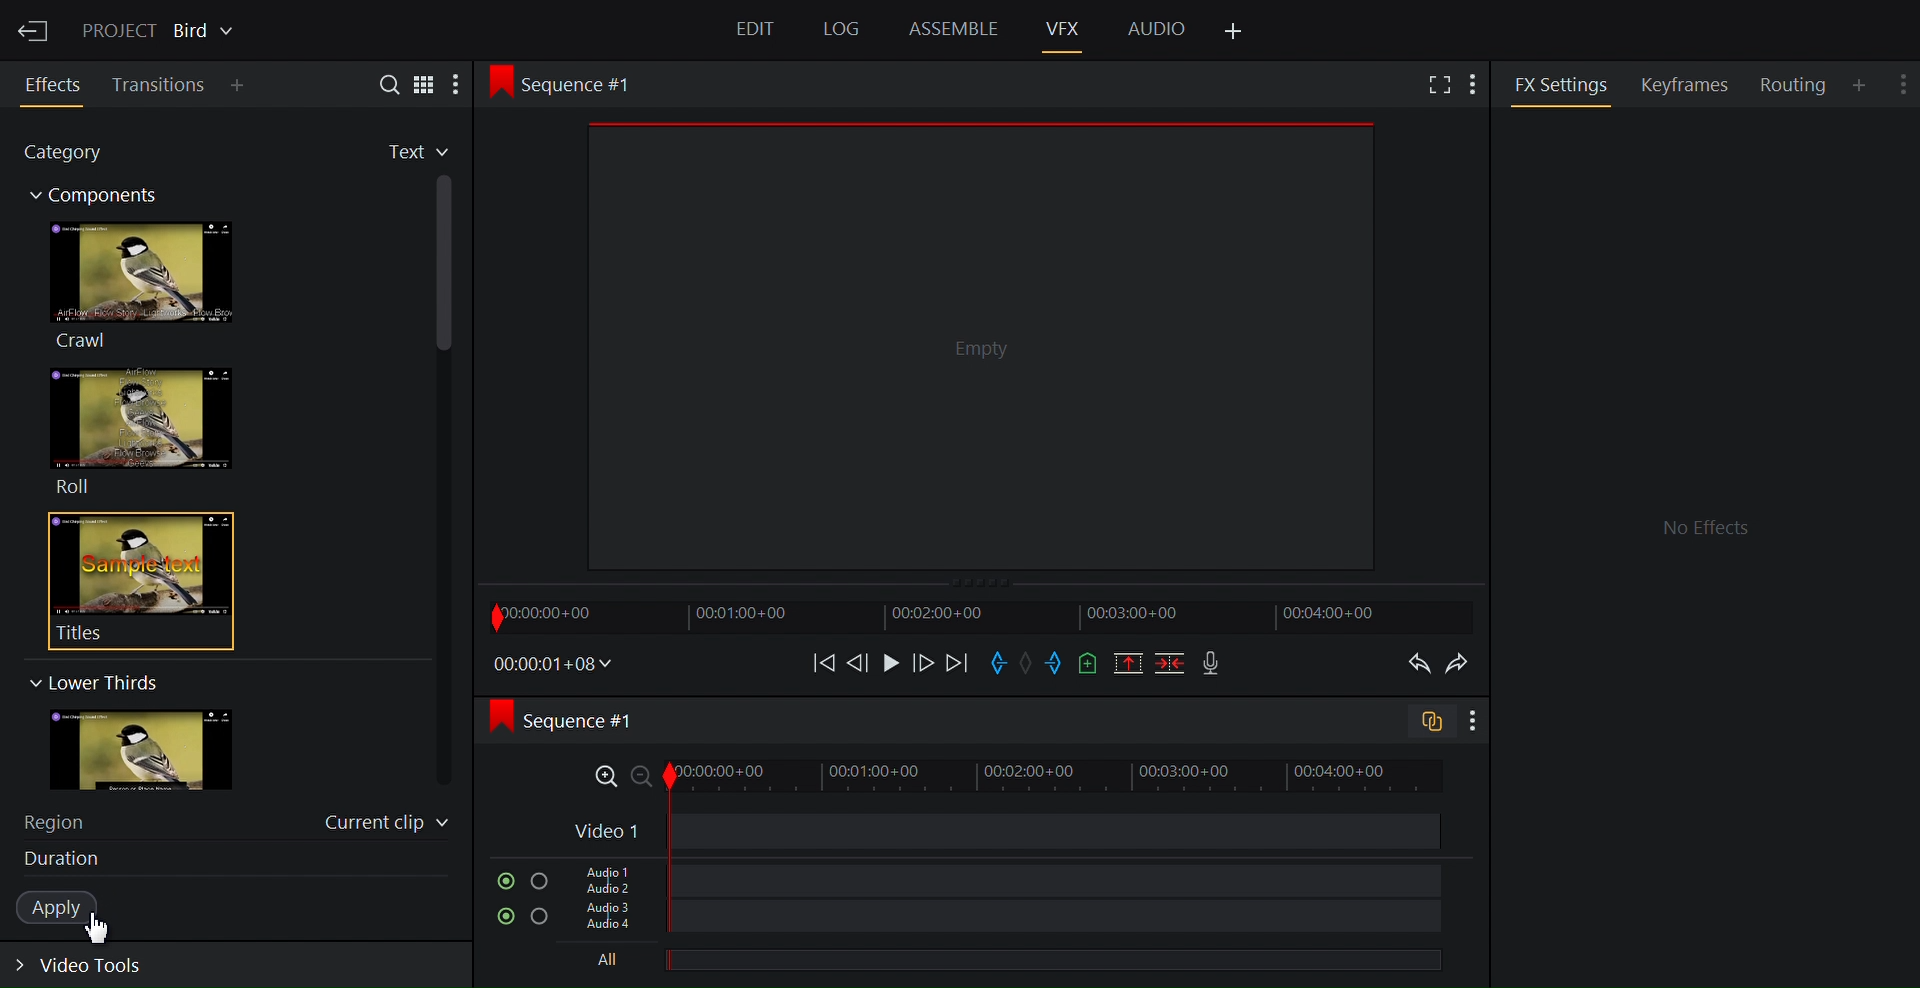 The width and height of the screenshot is (1920, 988). Describe the element at coordinates (67, 908) in the screenshot. I see `Apply` at that location.